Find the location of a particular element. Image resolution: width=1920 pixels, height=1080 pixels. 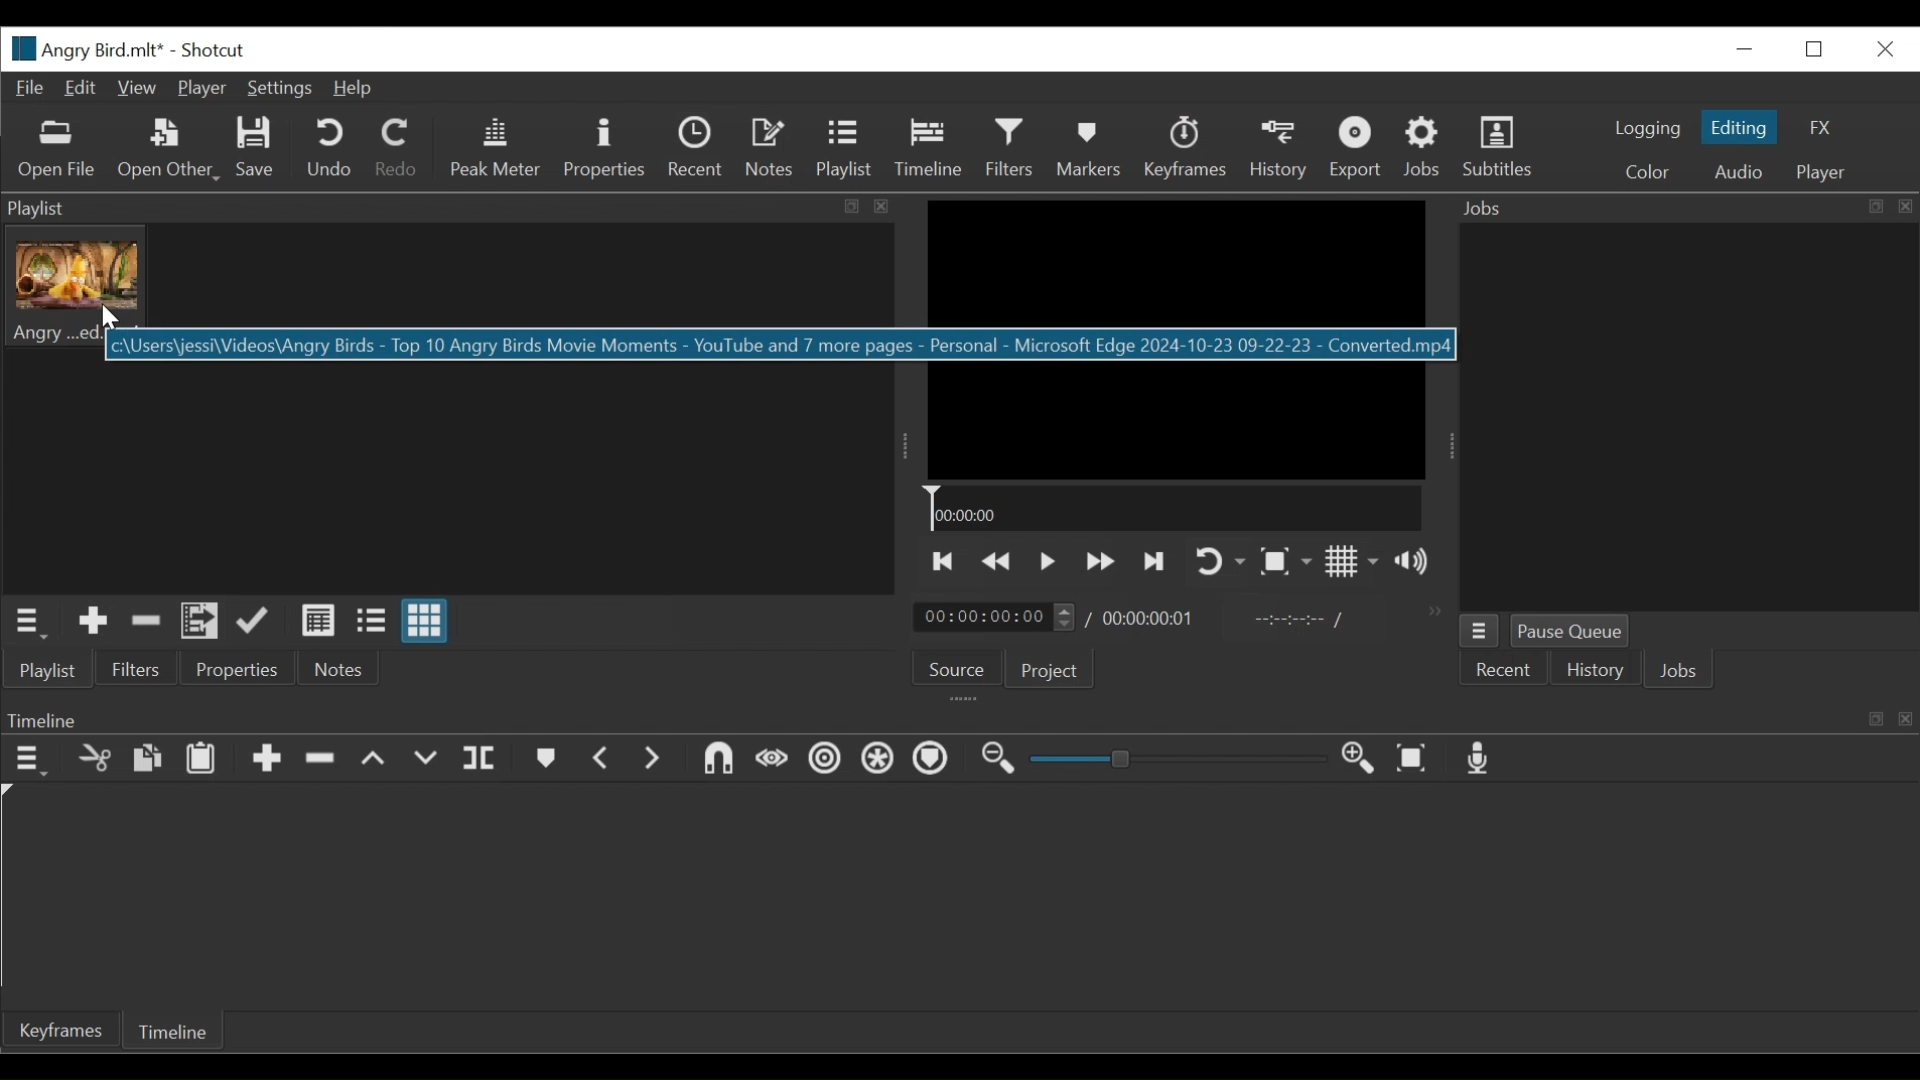

Project is located at coordinates (1048, 670).